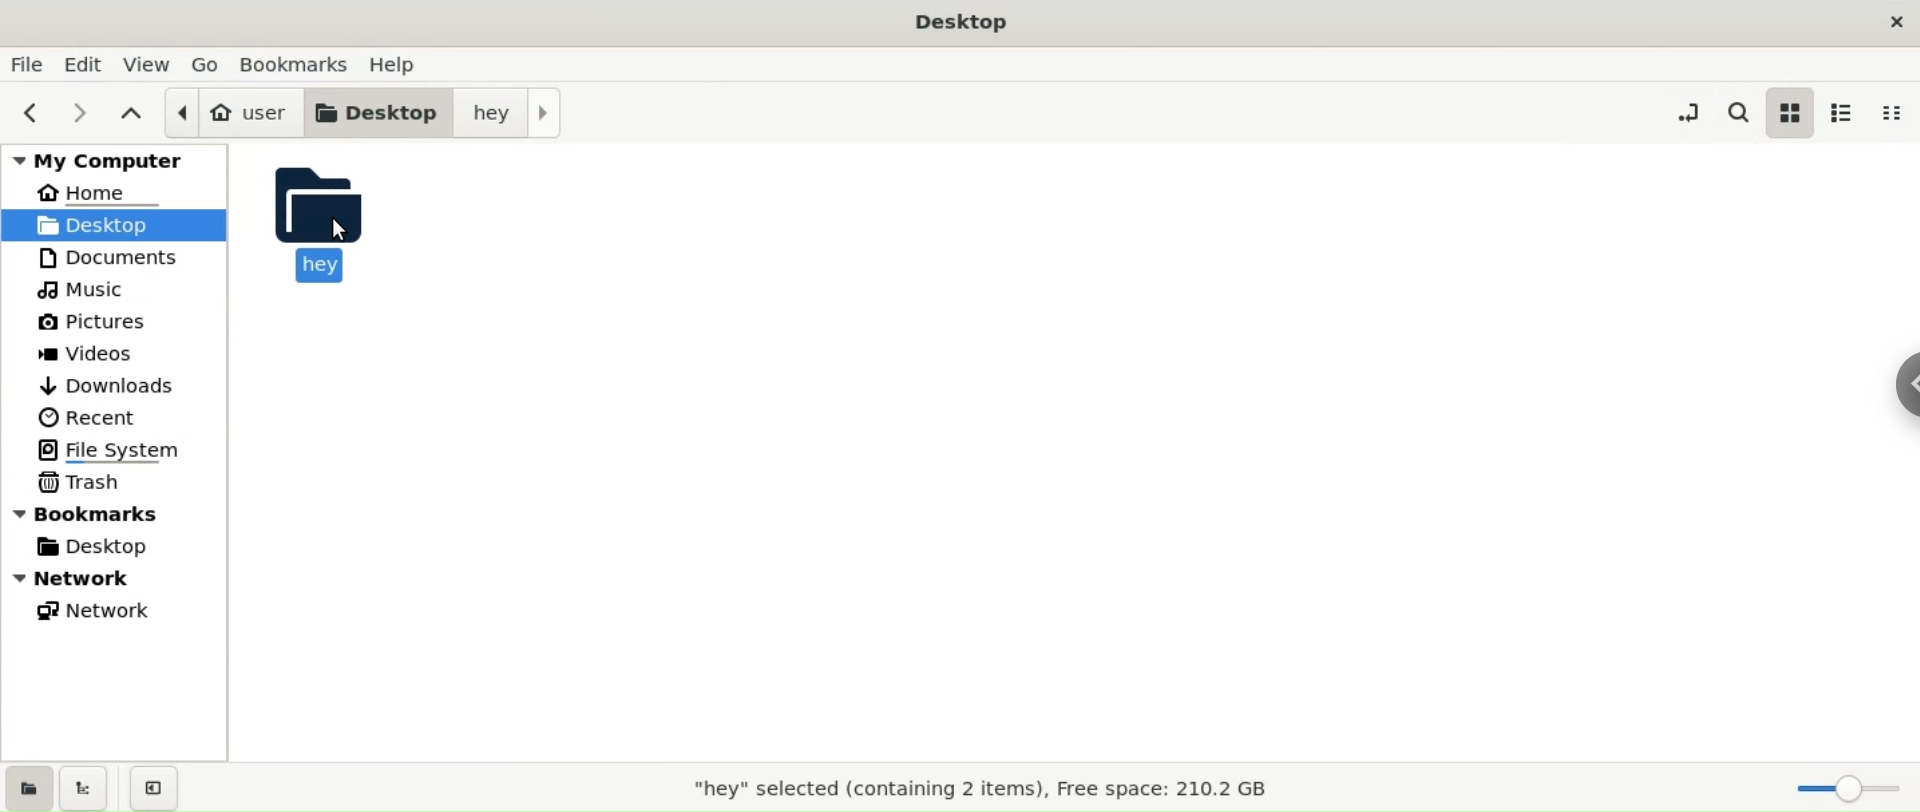 The width and height of the screenshot is (1920, 812). Describe the element at coordinates (109, 578) in the screenshot. I see `network` at that location.